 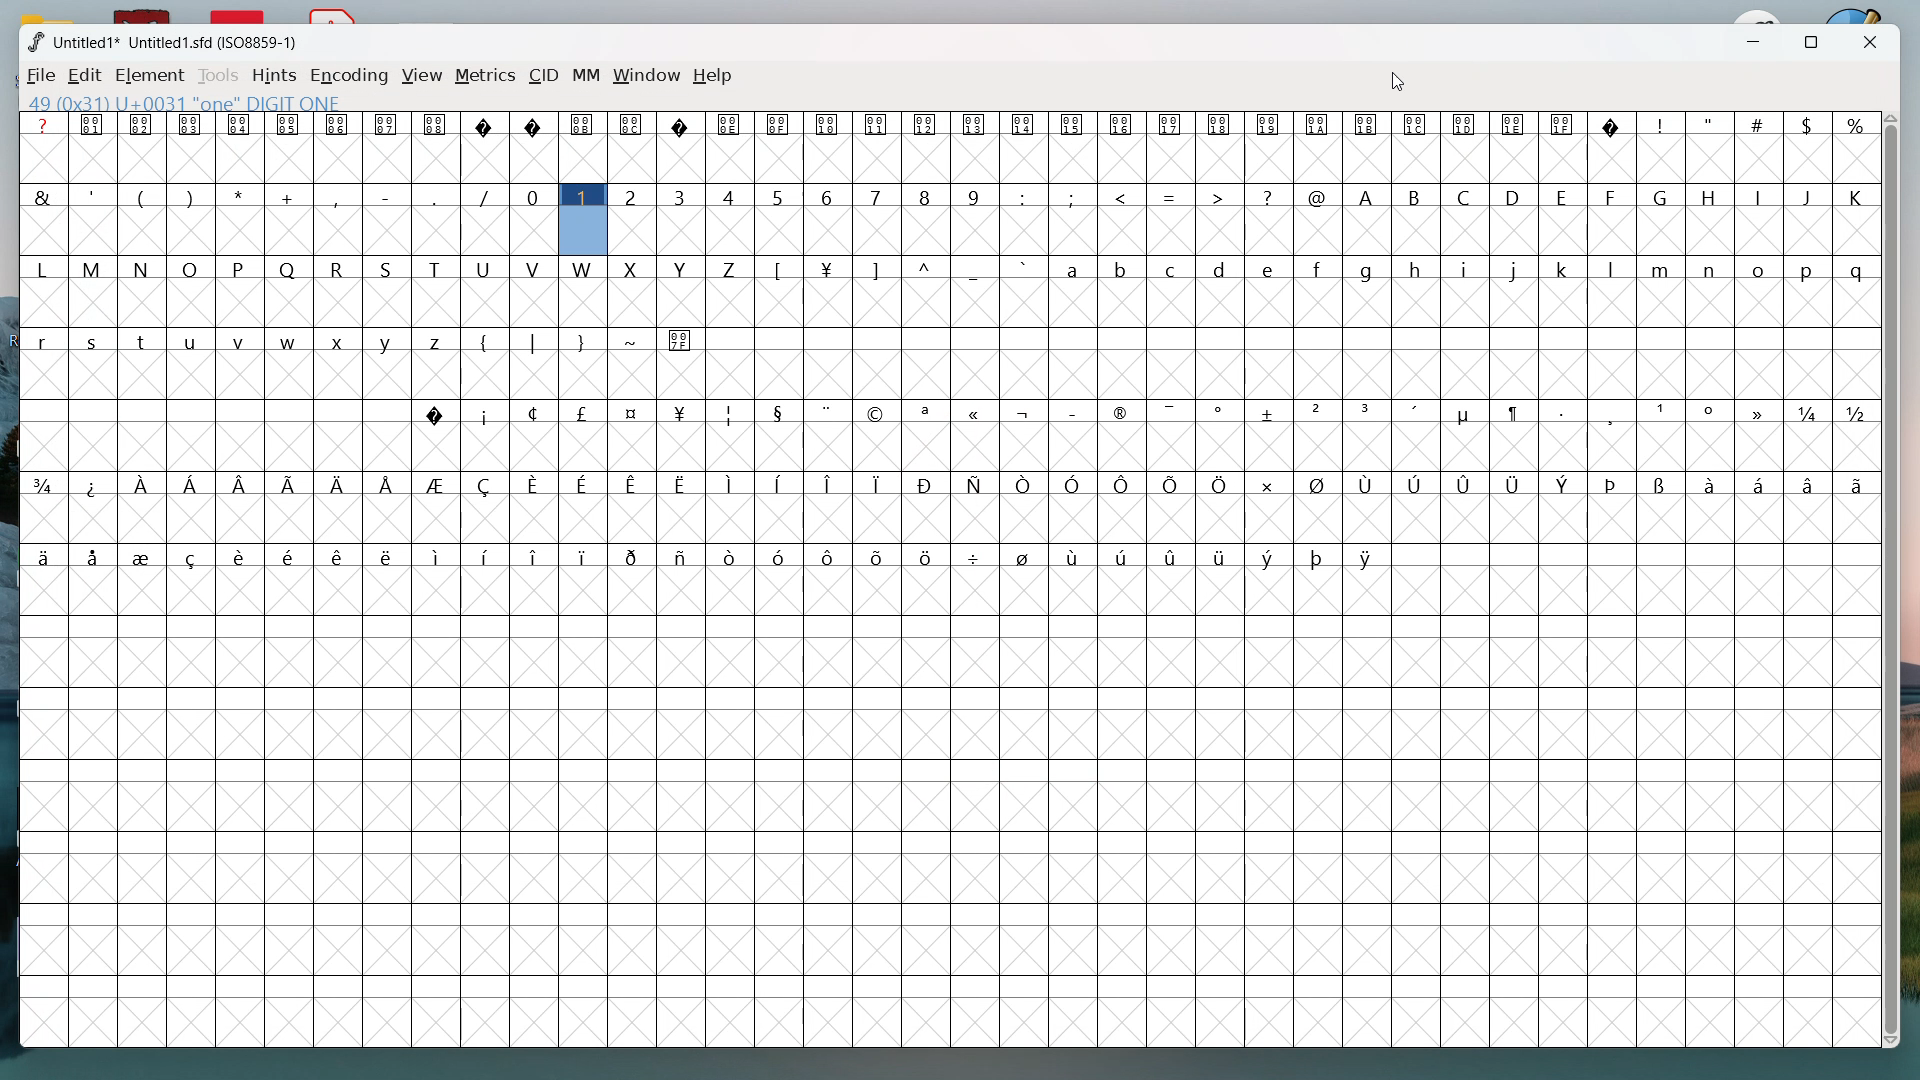 I want to click on symbol, so click(x=1418, y=125).